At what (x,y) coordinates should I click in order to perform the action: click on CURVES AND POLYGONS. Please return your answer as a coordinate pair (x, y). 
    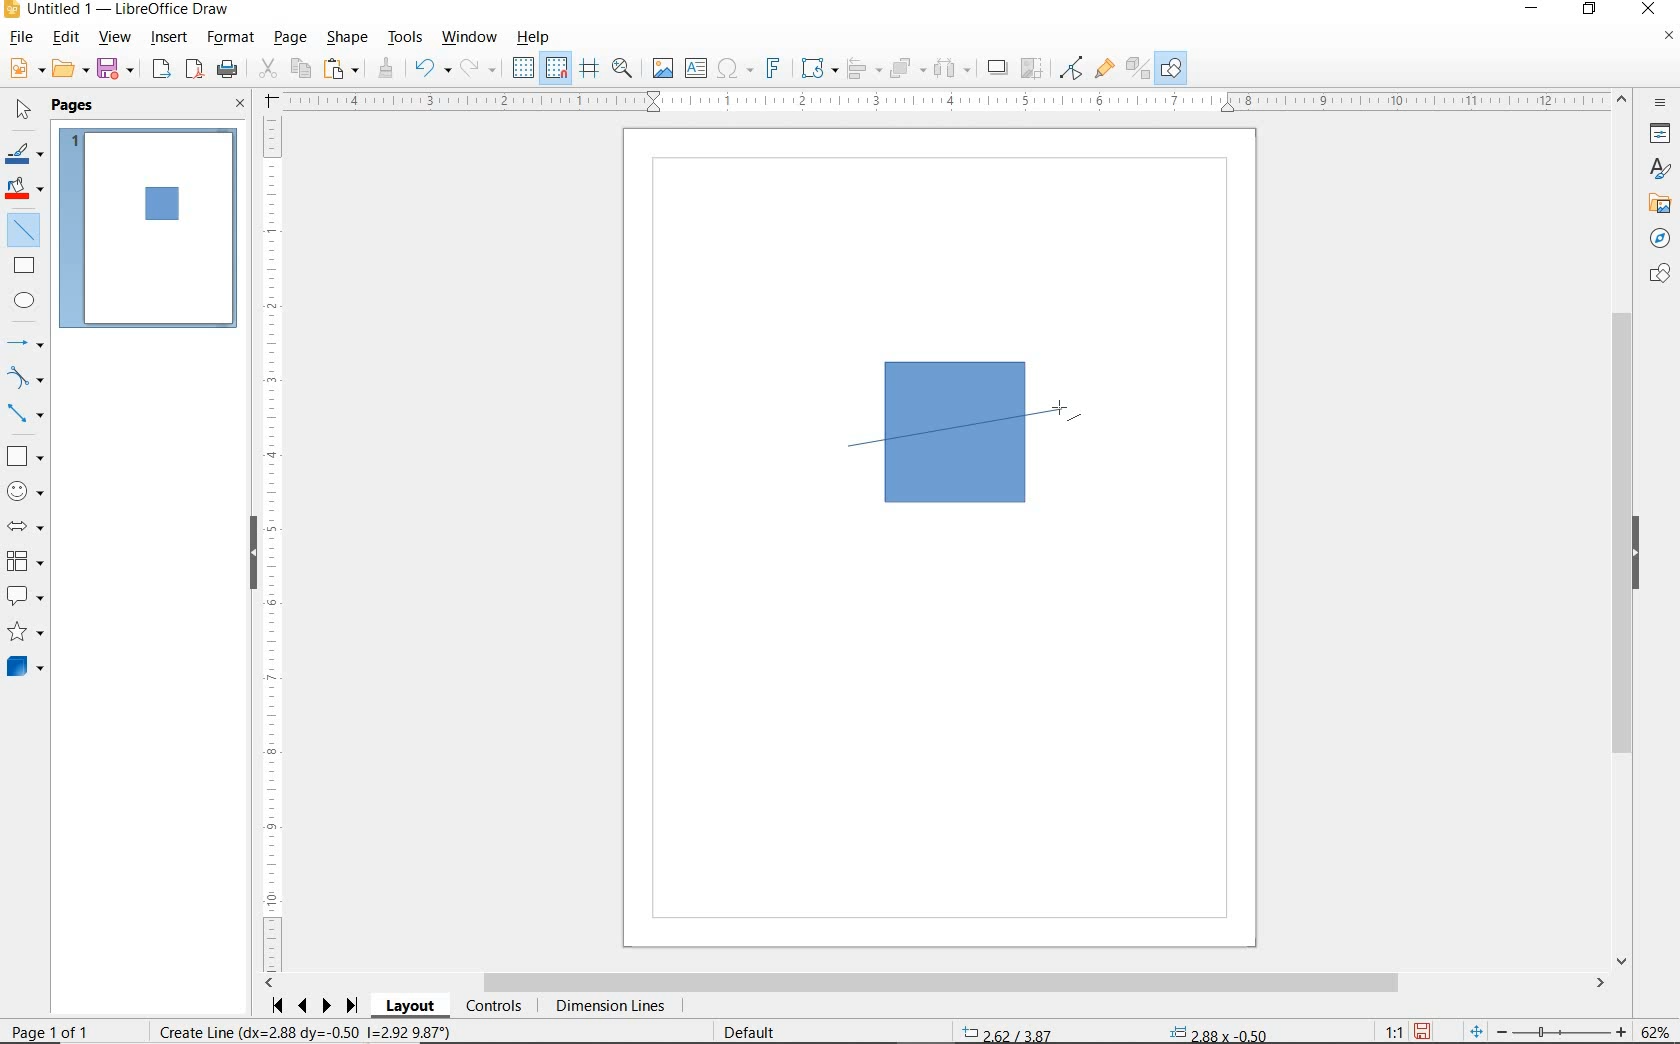
    Looking at the image, I should click on (26, 377).